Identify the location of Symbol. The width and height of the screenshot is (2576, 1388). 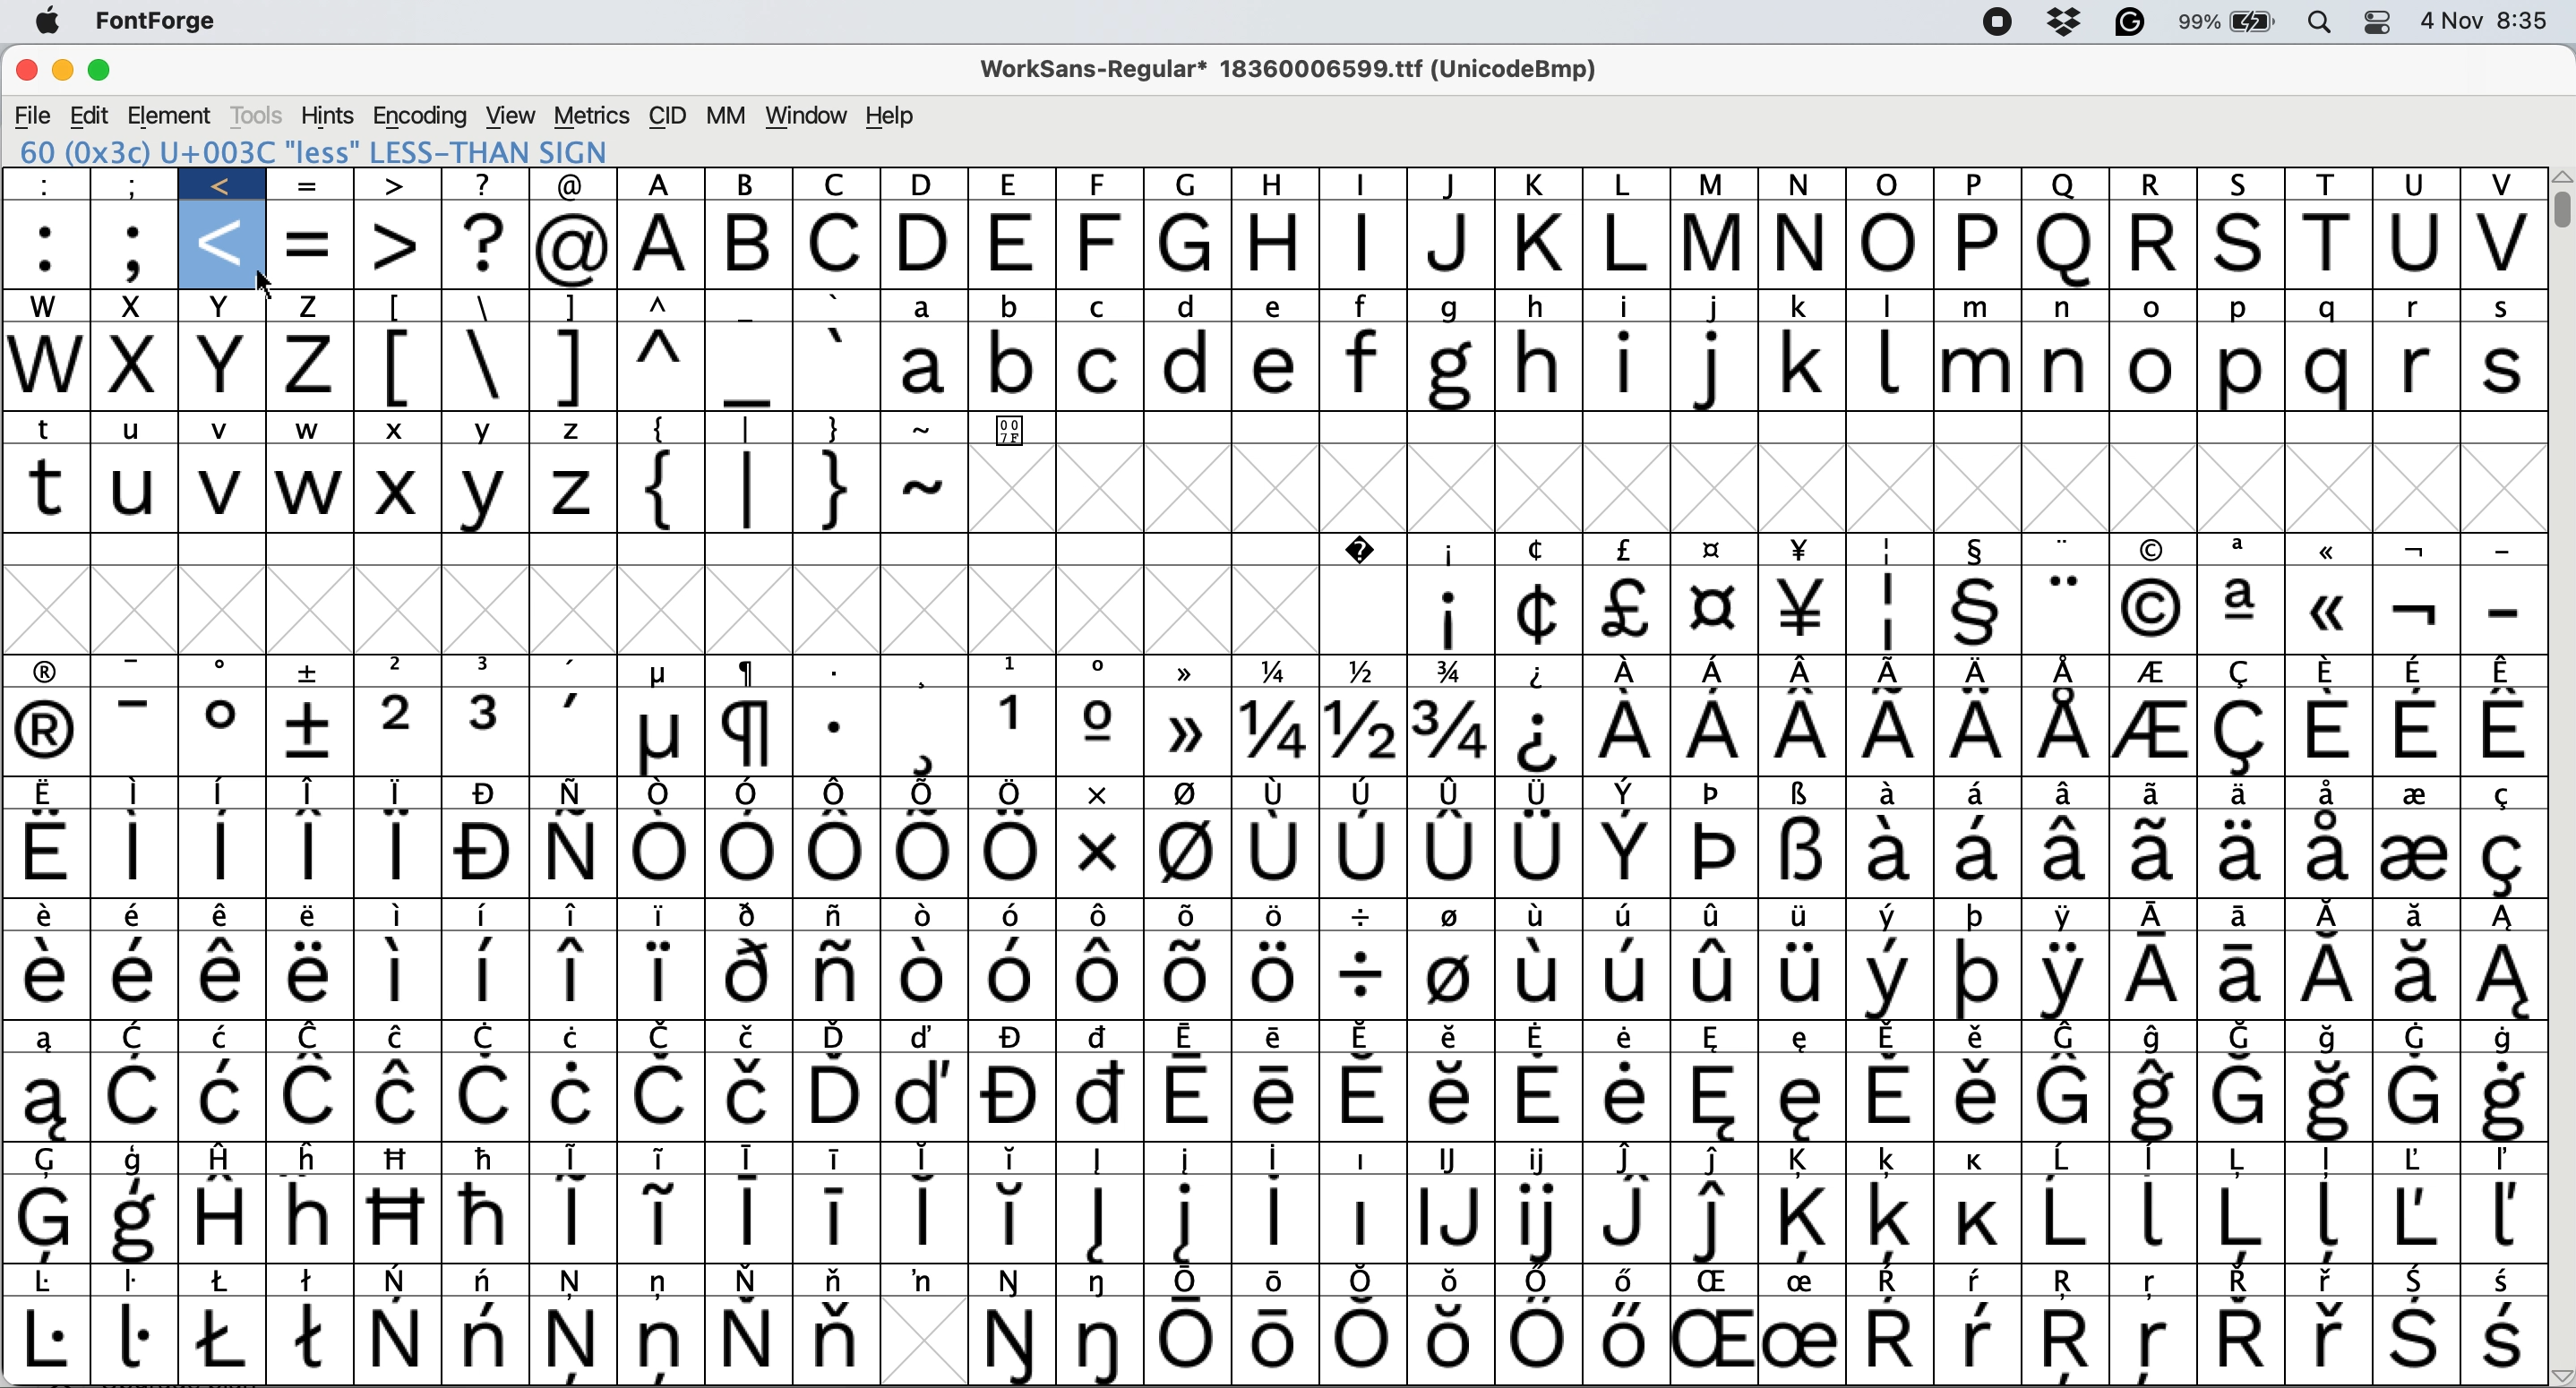
(1803, 1218).